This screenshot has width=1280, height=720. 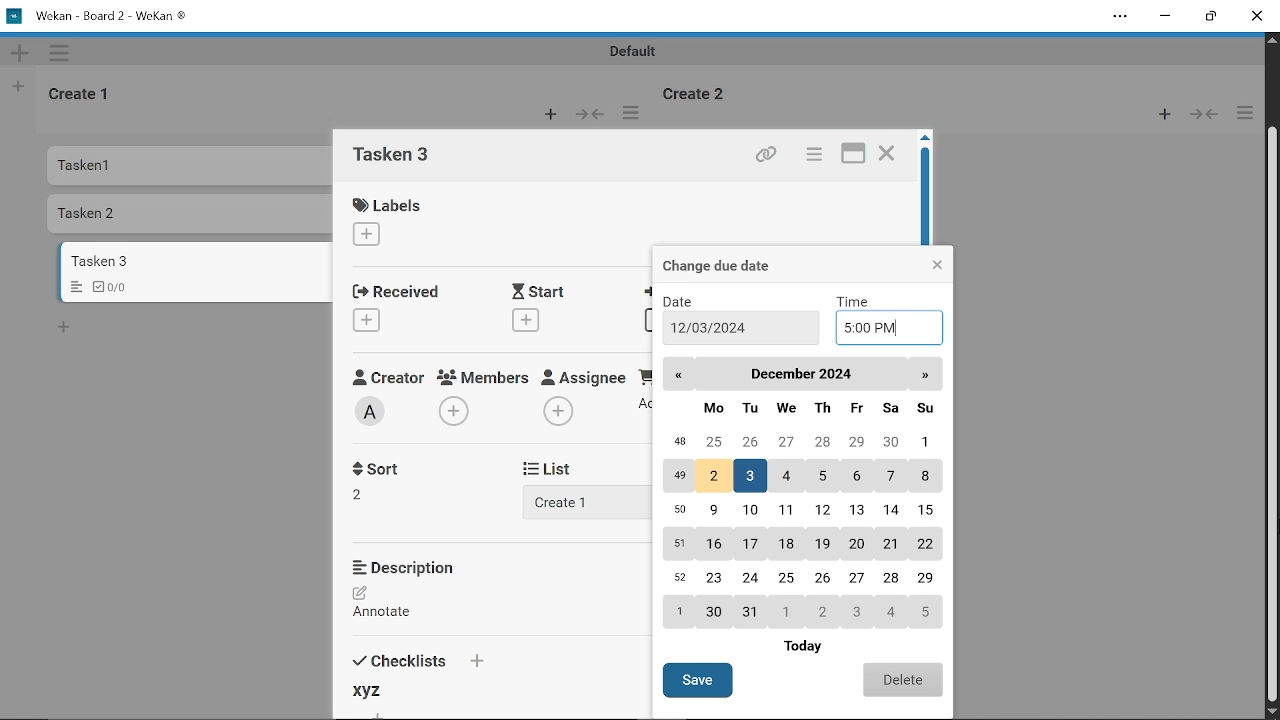 I want to click on Save, so click(x=698, y=680).